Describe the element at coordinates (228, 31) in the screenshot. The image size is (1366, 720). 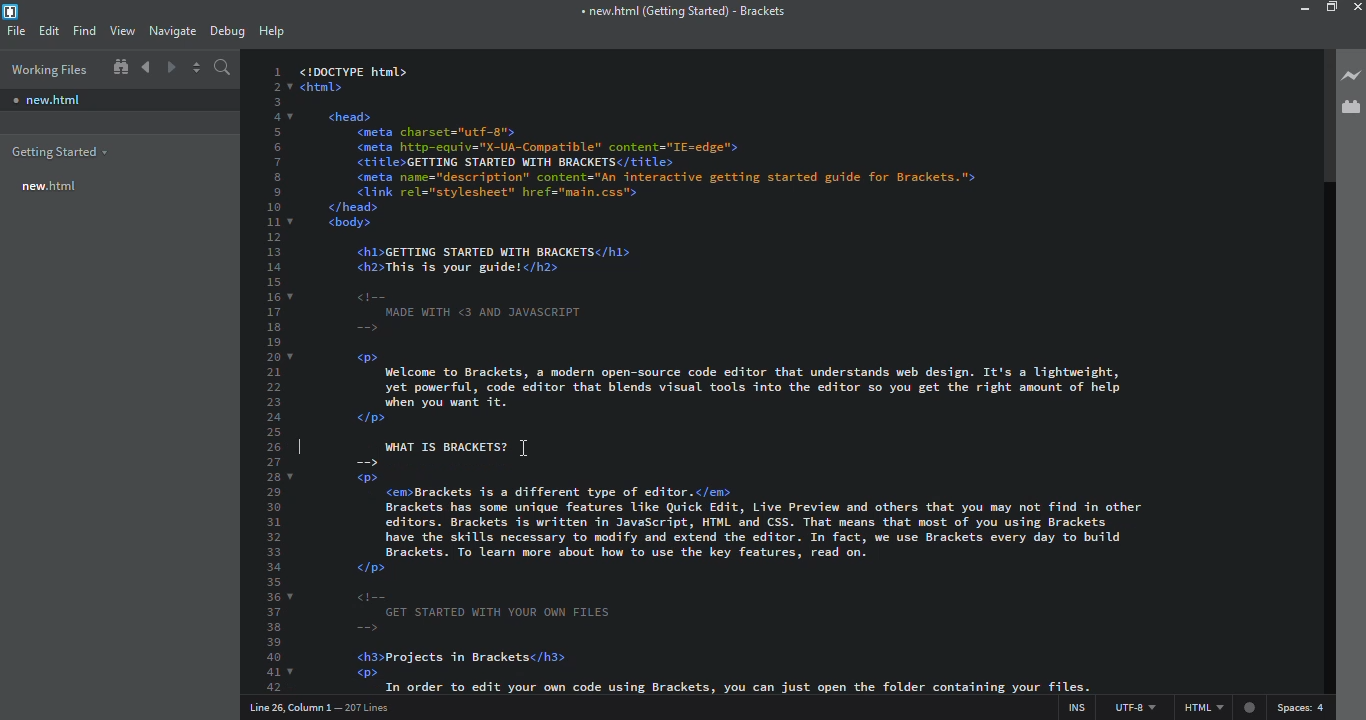
I see `debug` at that location.